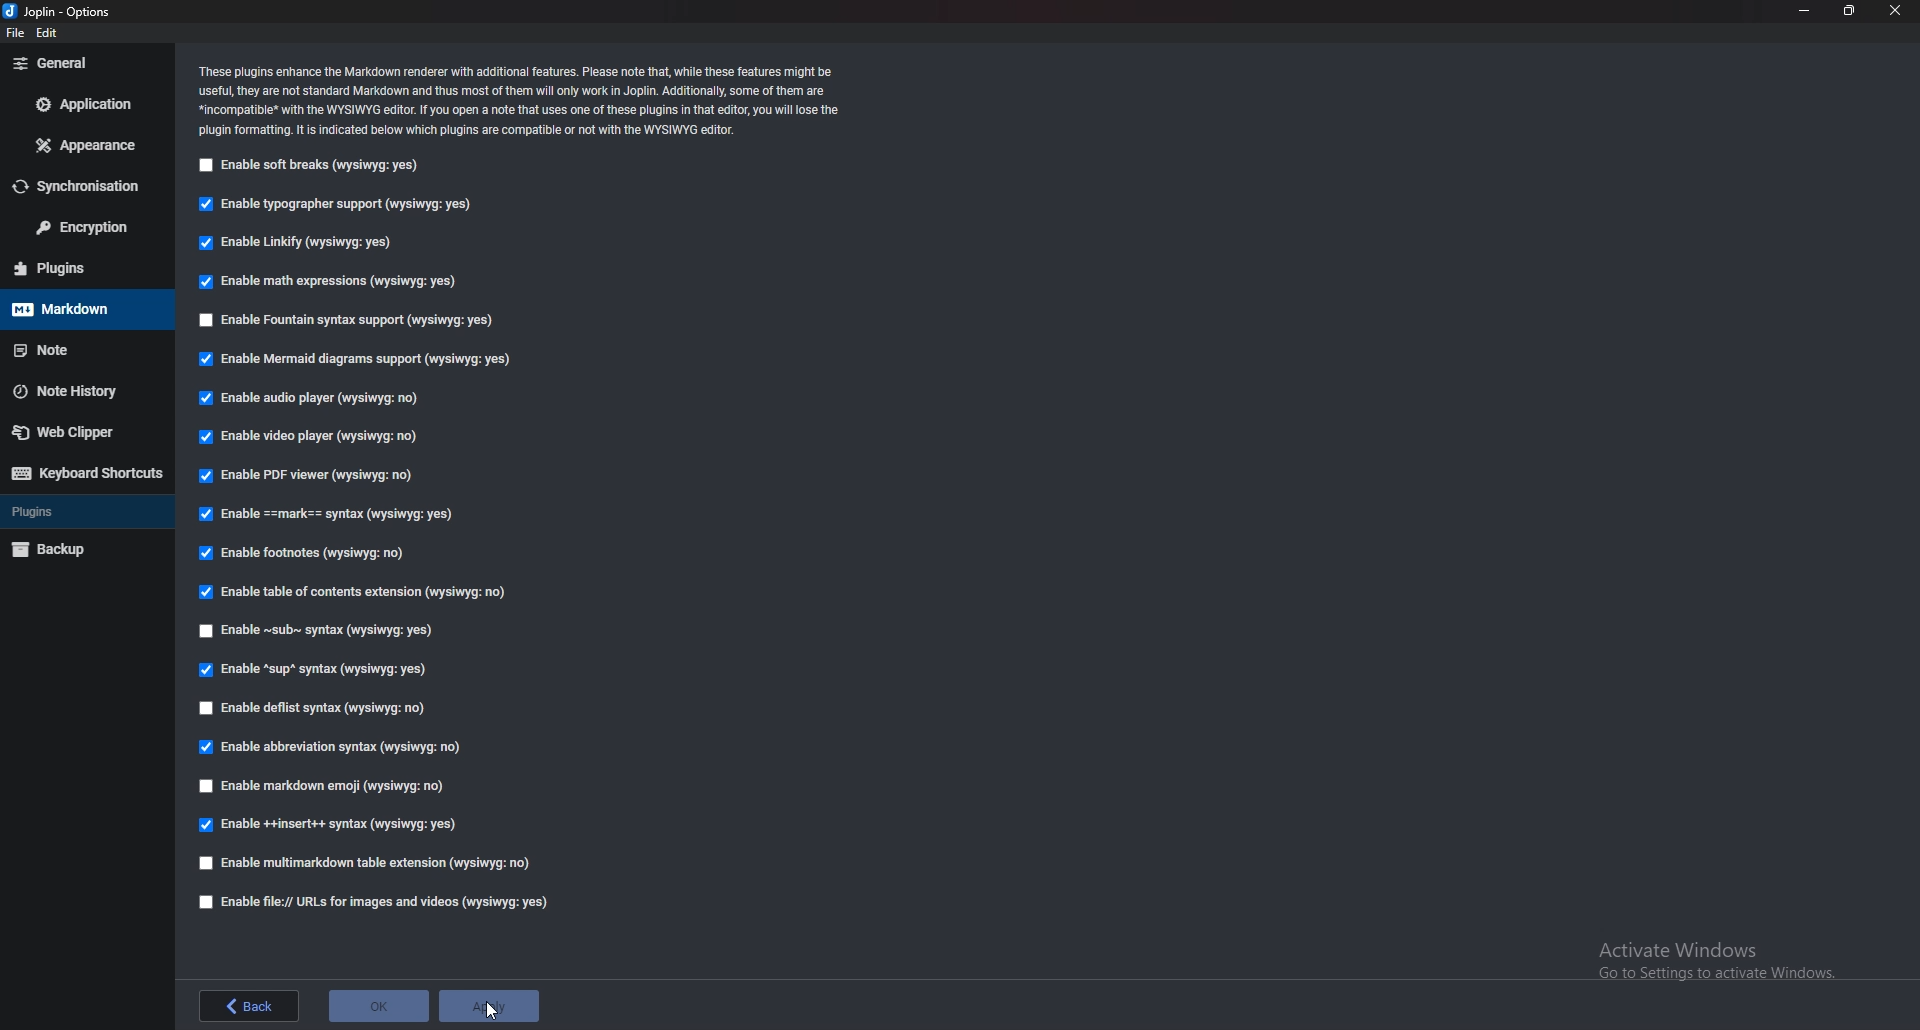  Describe the element at coordinates (89, 226) in the screenshot. I see `encryption` at that location.